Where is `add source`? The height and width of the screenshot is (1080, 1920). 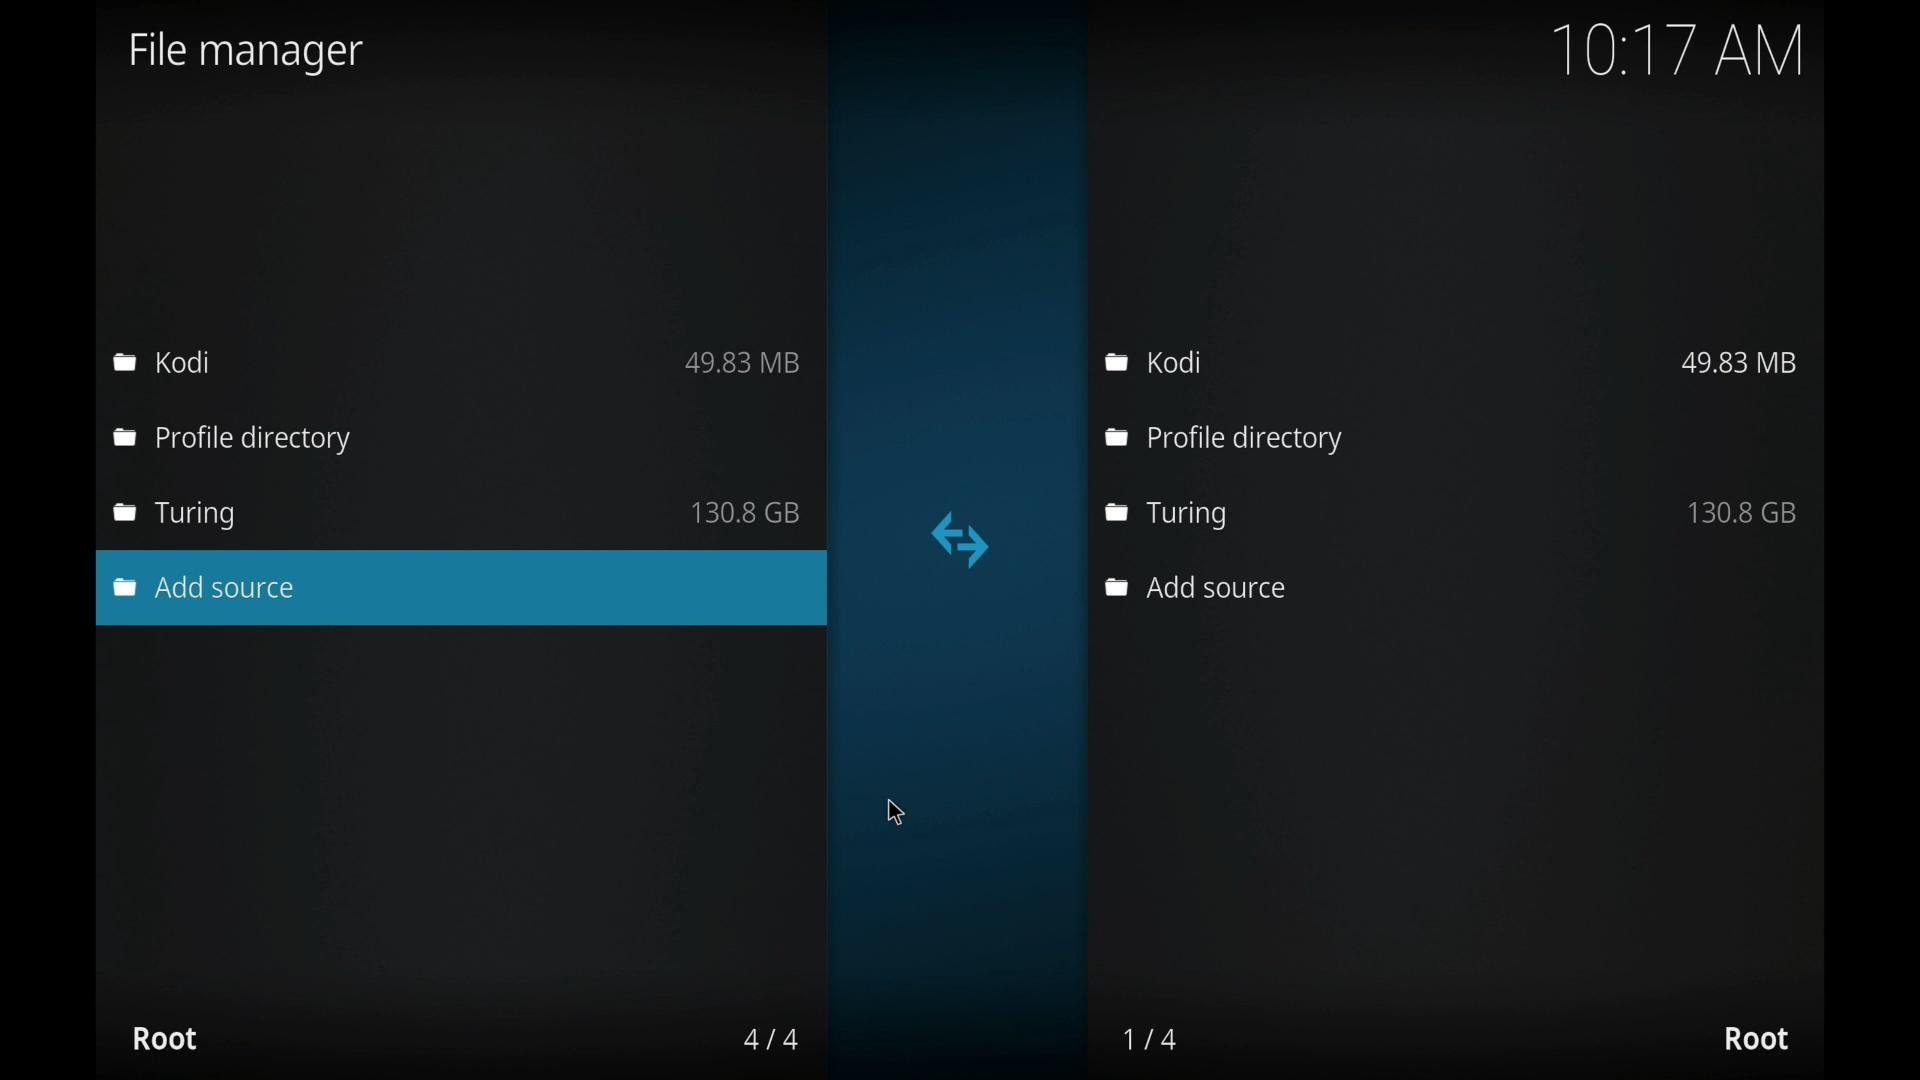
add source is located at coordinates (206, 587).